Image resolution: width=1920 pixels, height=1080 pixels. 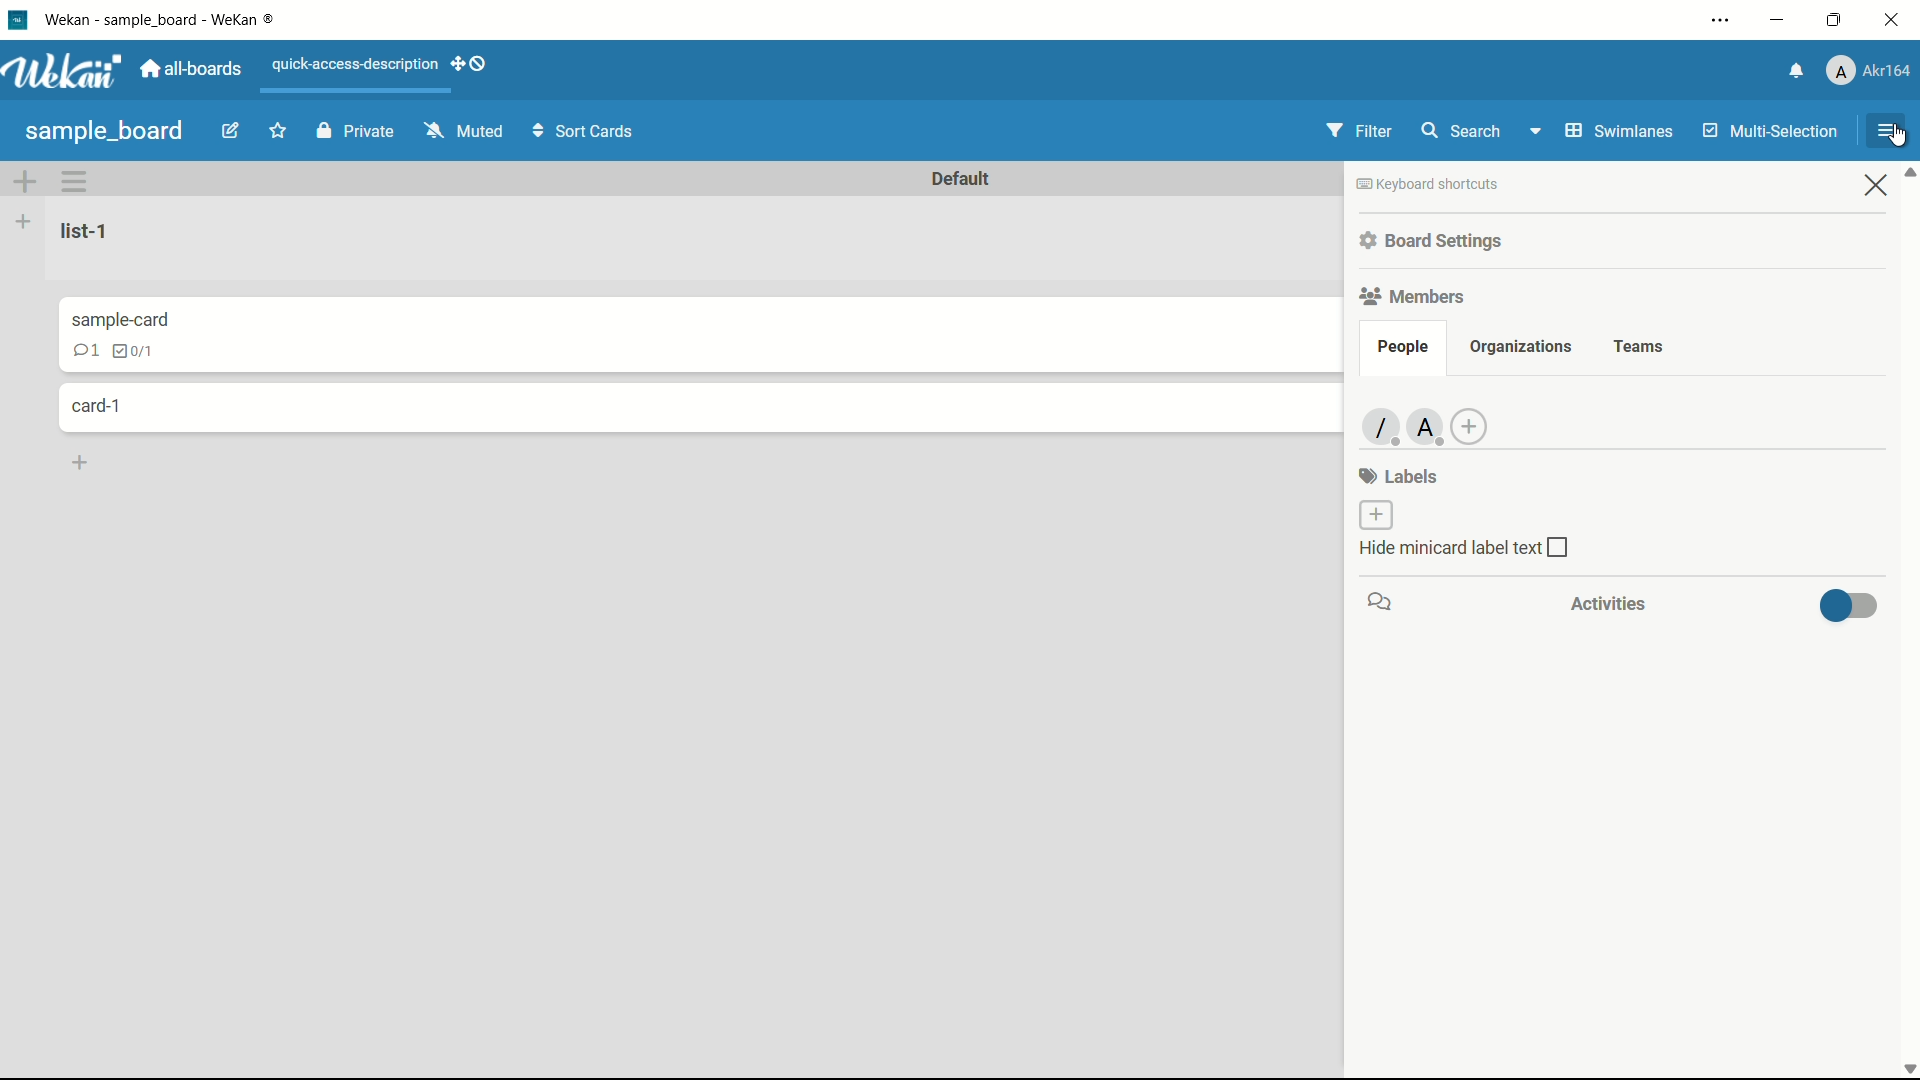 I want to click on Default, so click(x=961, y=176).